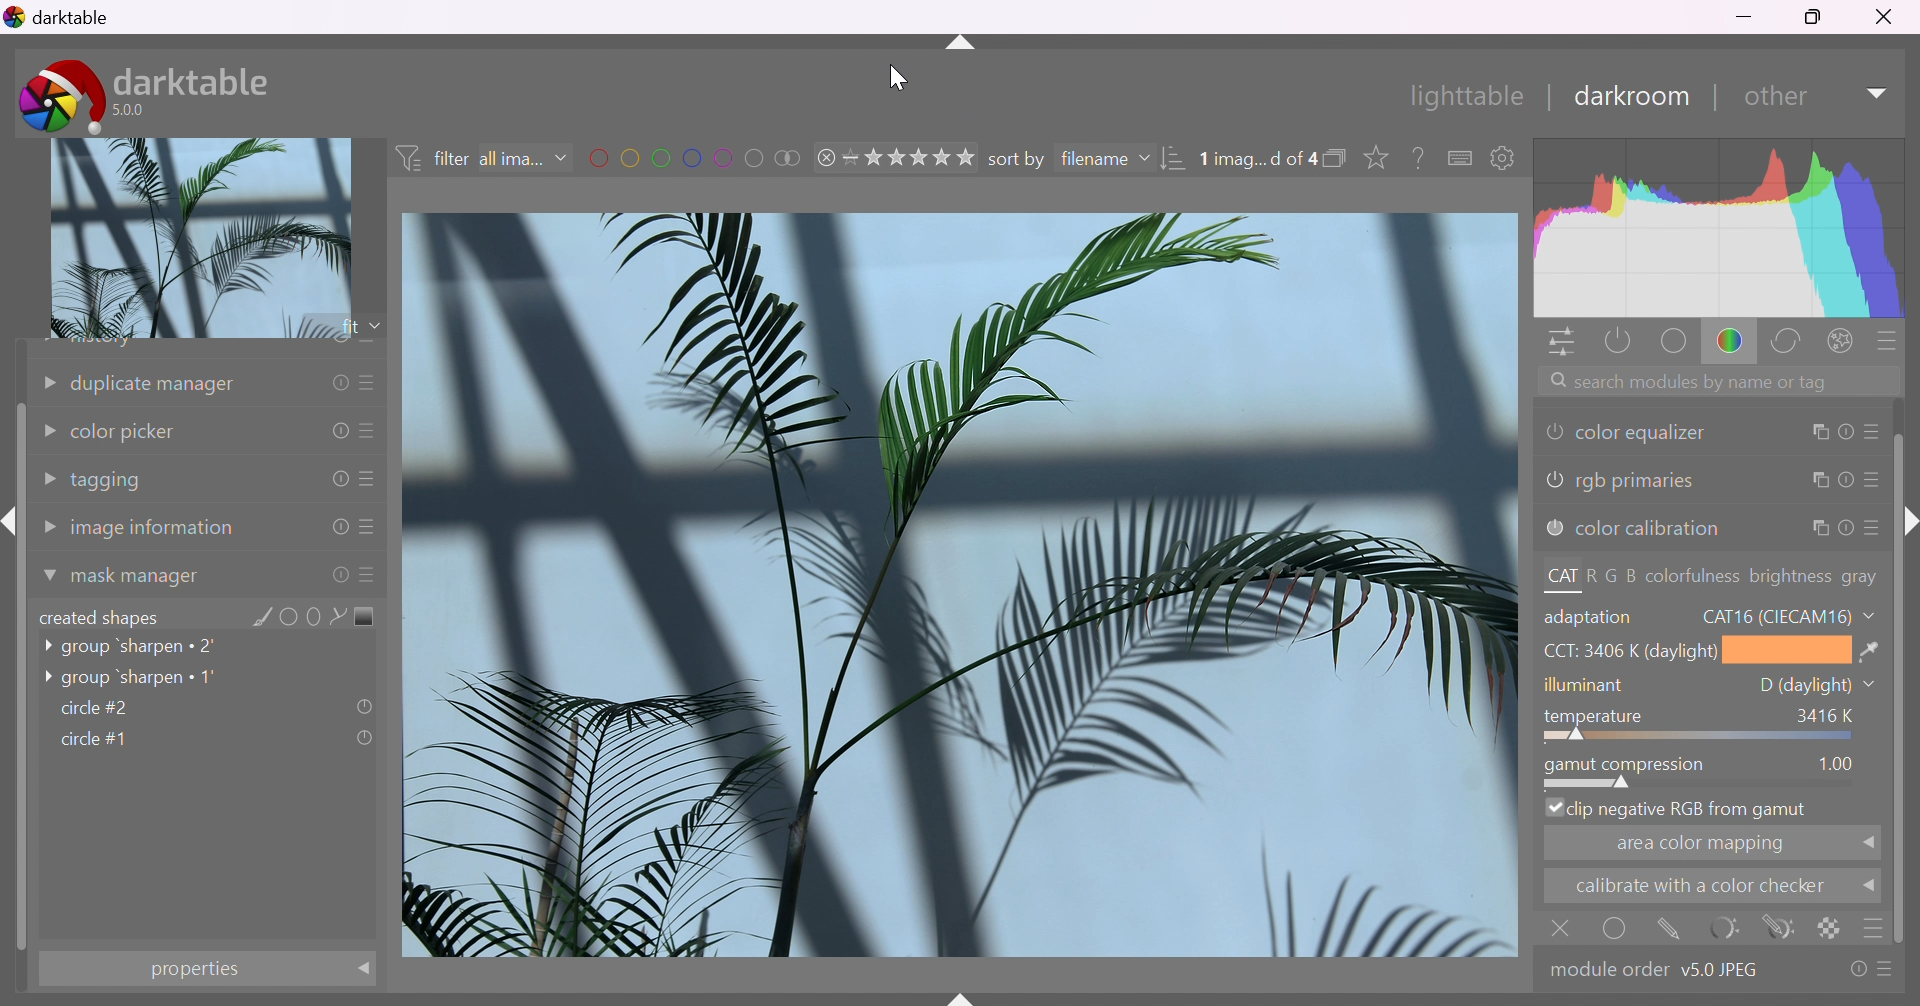 This screenshot has height=1006, width=1920. I want to click on module order v5.0 JPEG, so click(1651, 971).